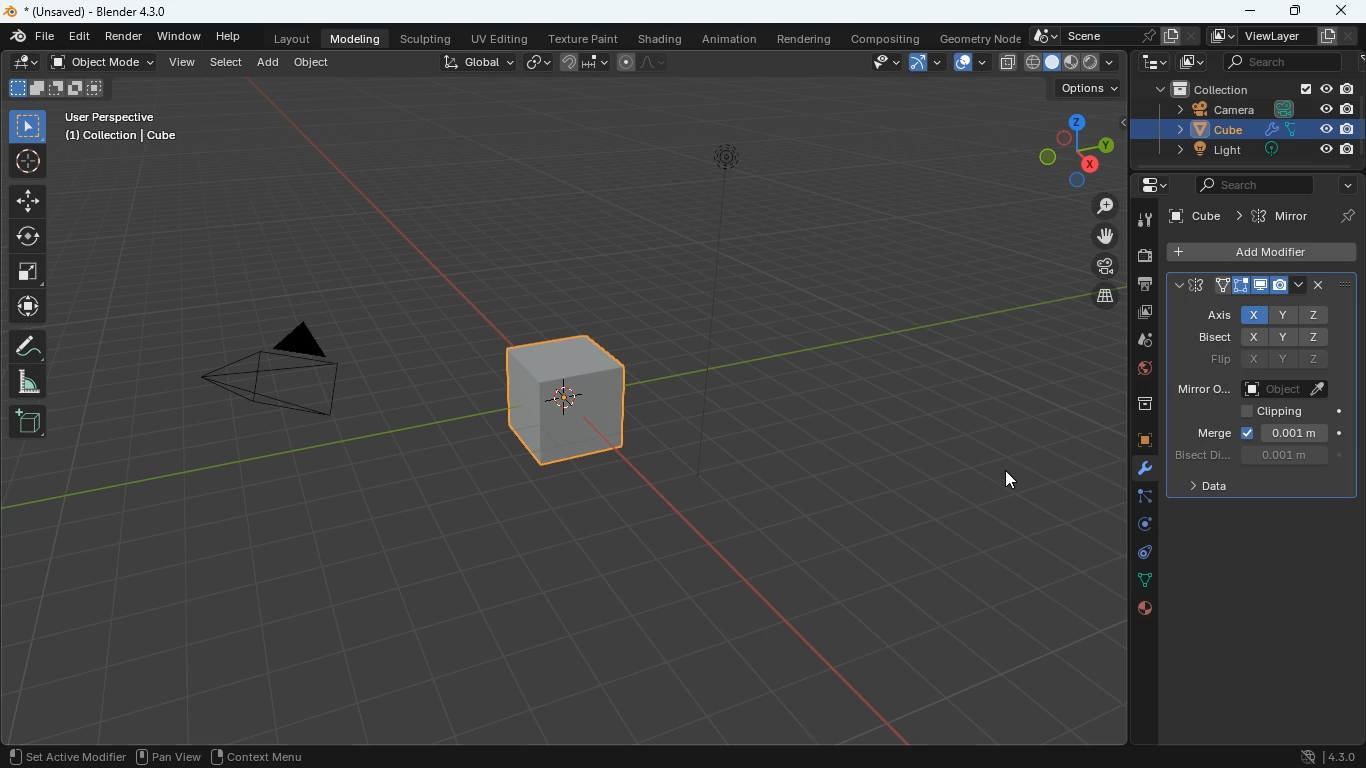 The image size is (1366, 768). I want to click on modifiers, so click(1136, 470).